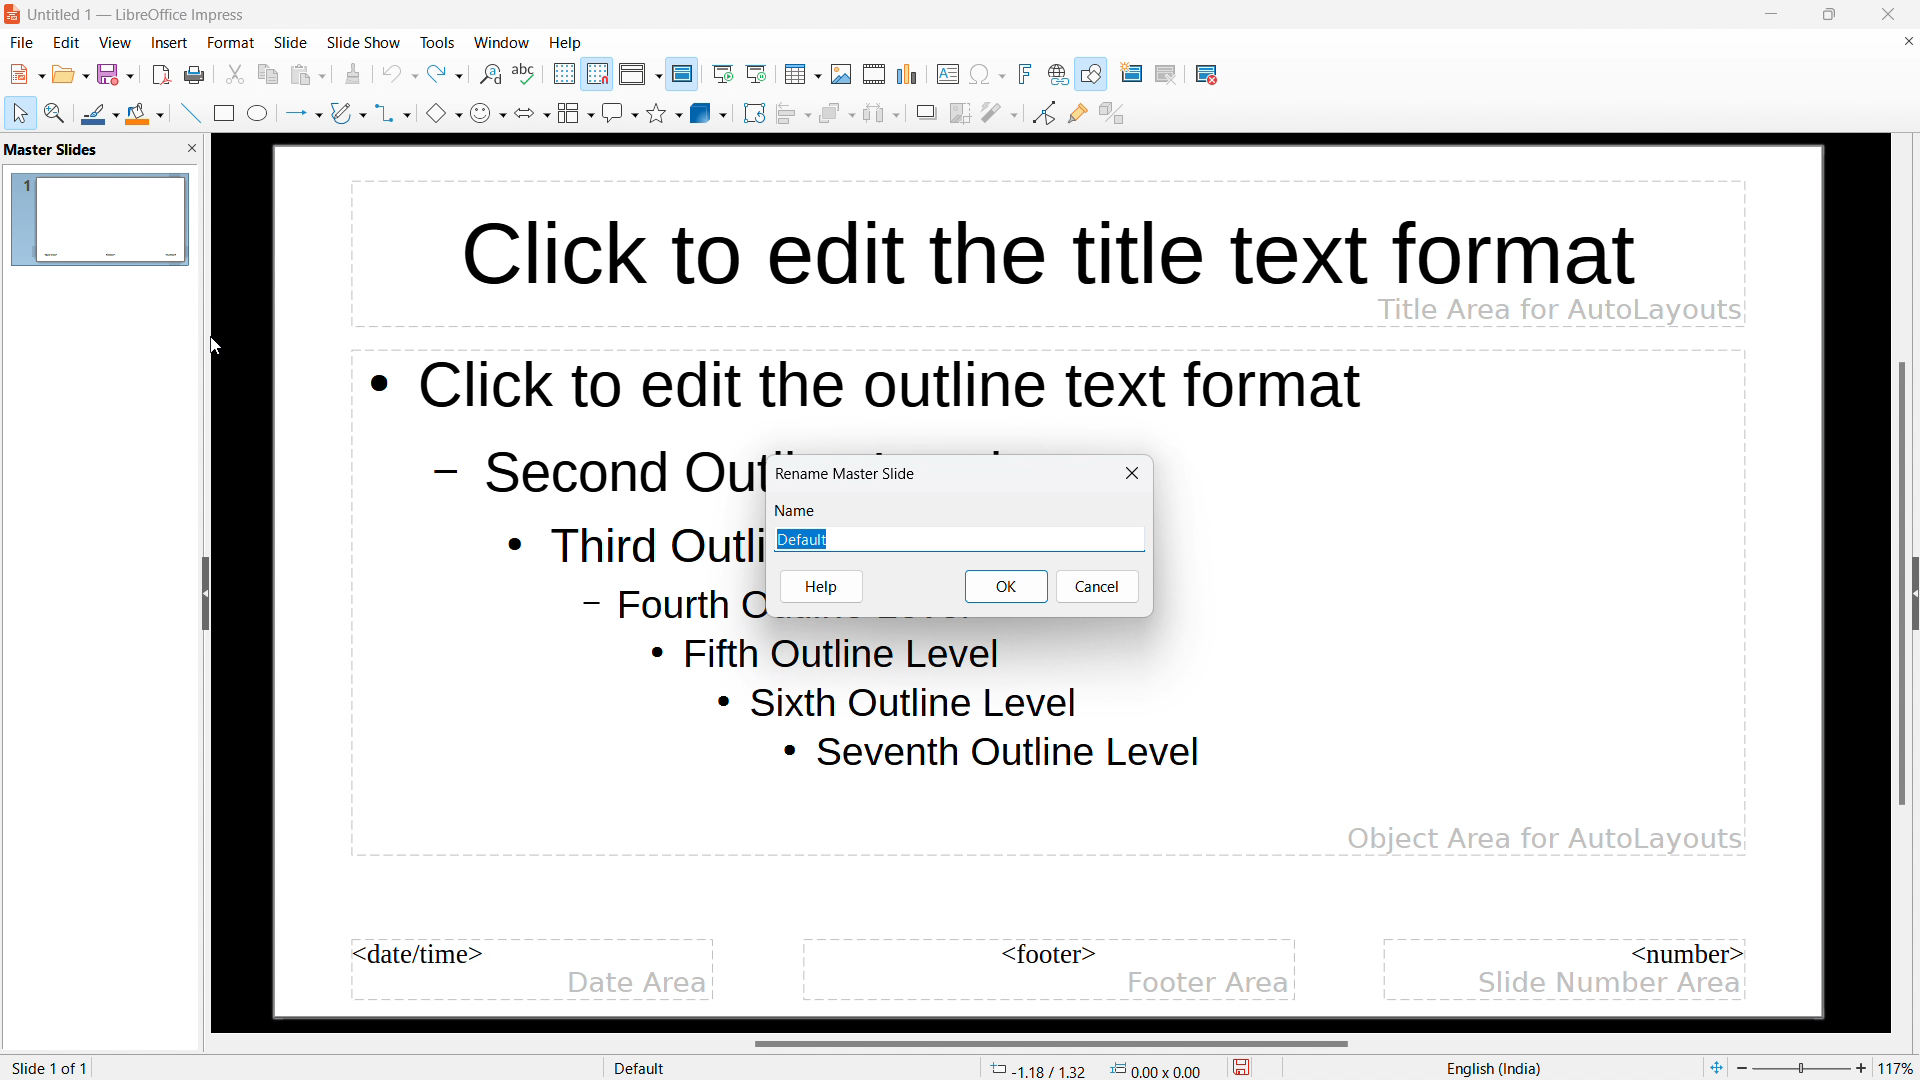 This screenshot has height=1080, width=1920. I want to click on Zoom percent, so click(1802, 1068).